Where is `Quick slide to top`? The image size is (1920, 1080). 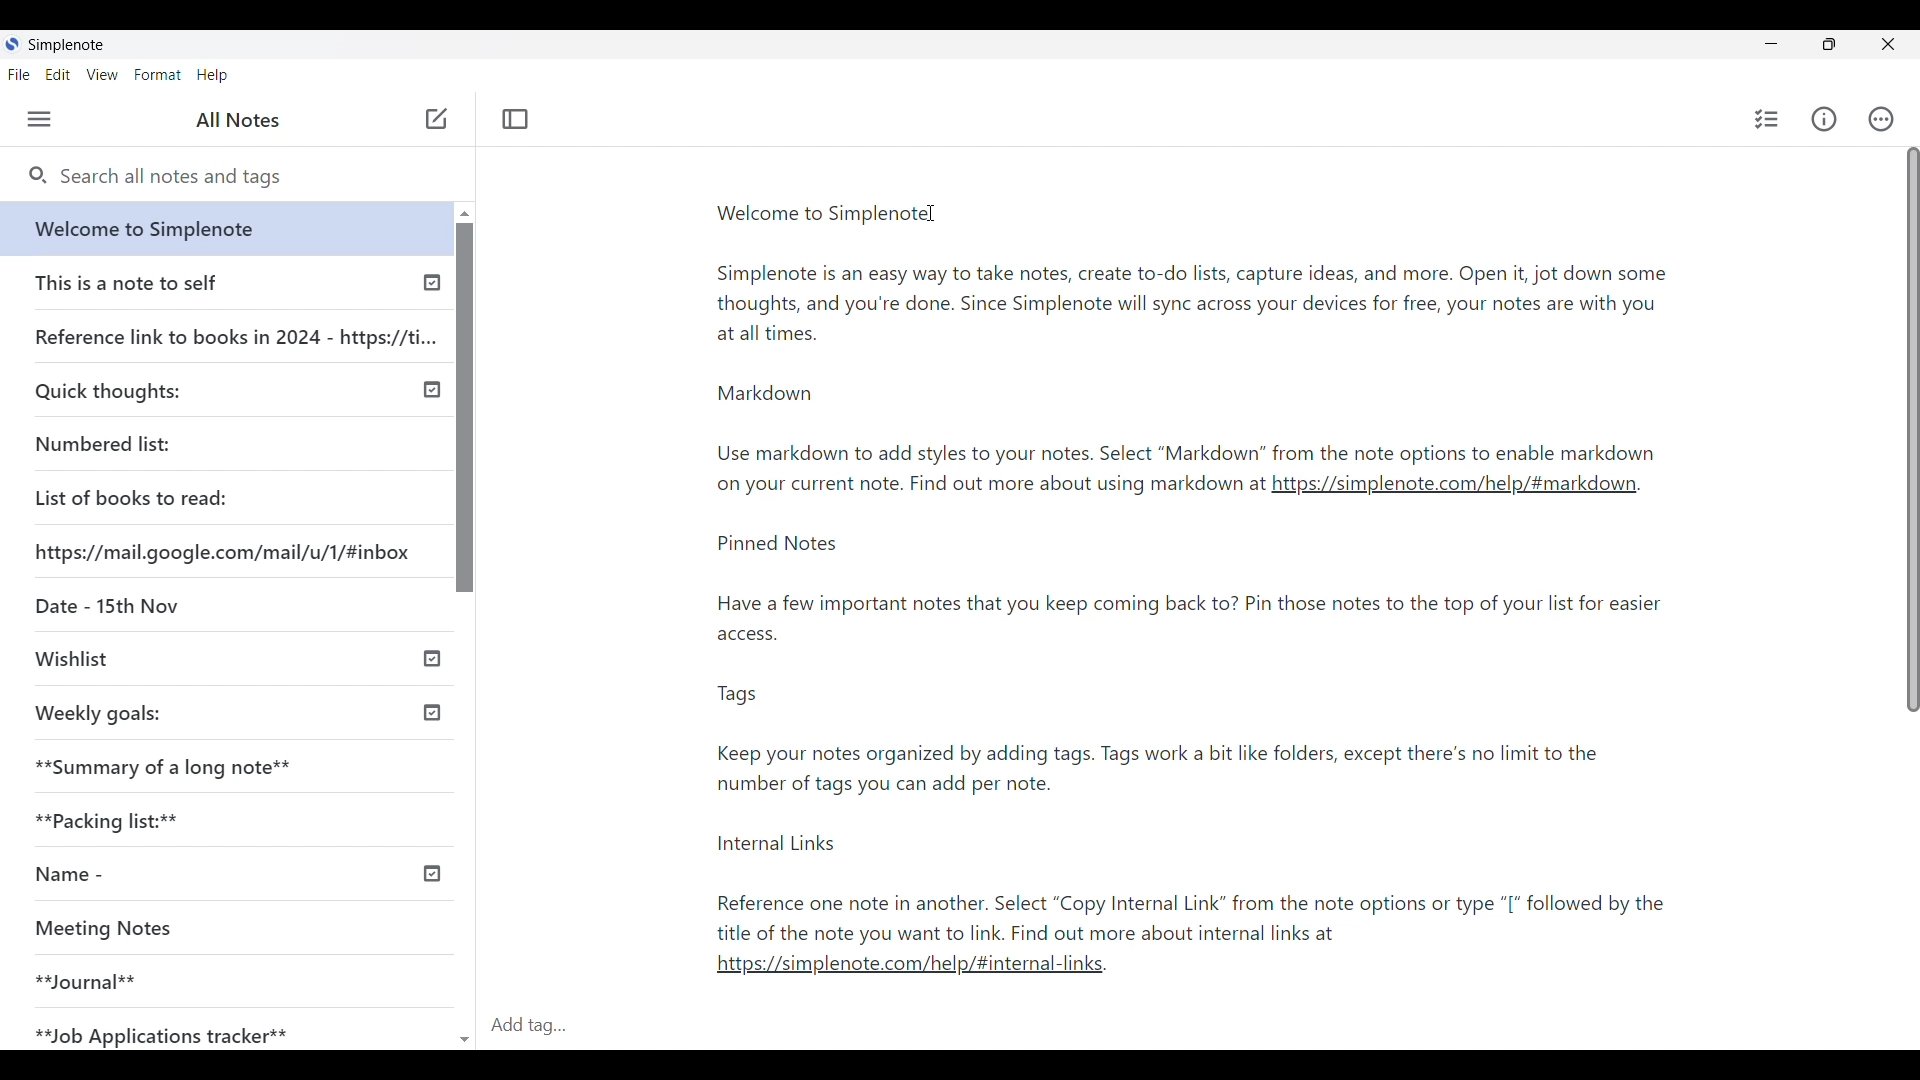 Quick slide to top is located at coordinates (465, 214).